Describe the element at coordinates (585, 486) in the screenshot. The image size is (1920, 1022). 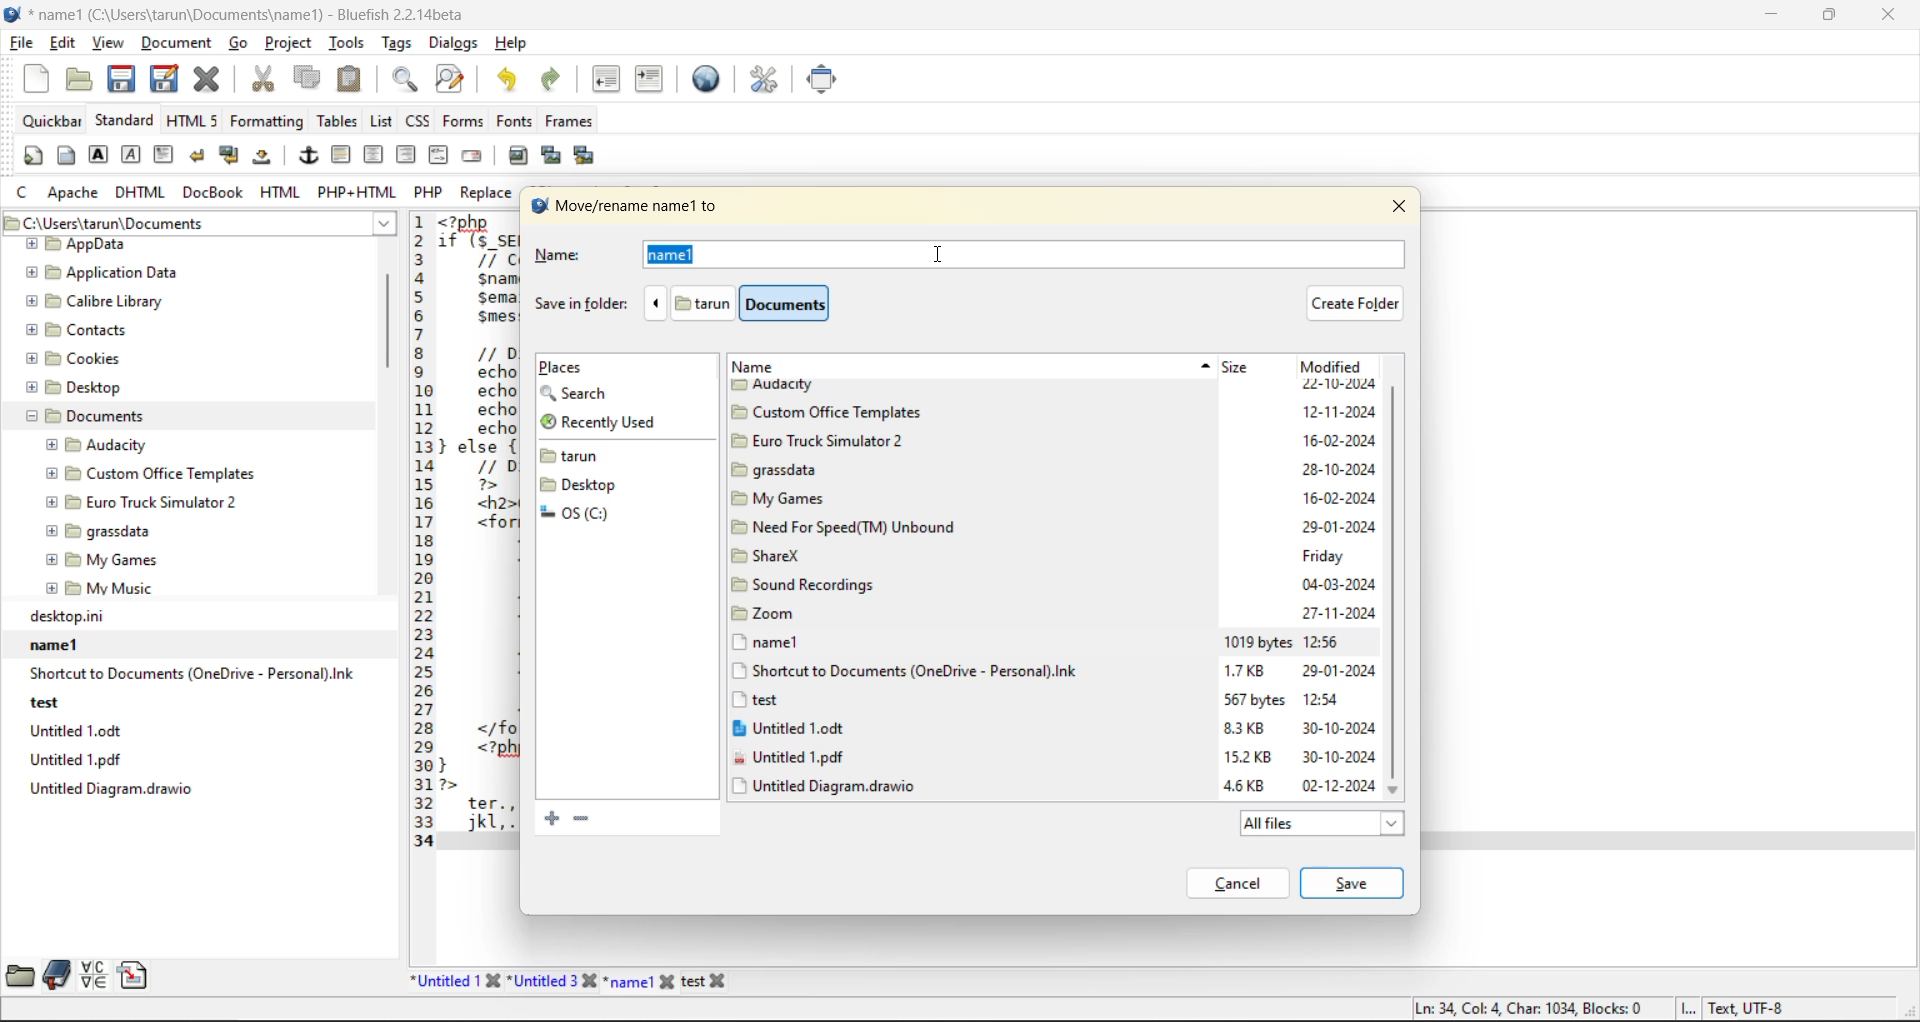
I see `folders and files` at that location.